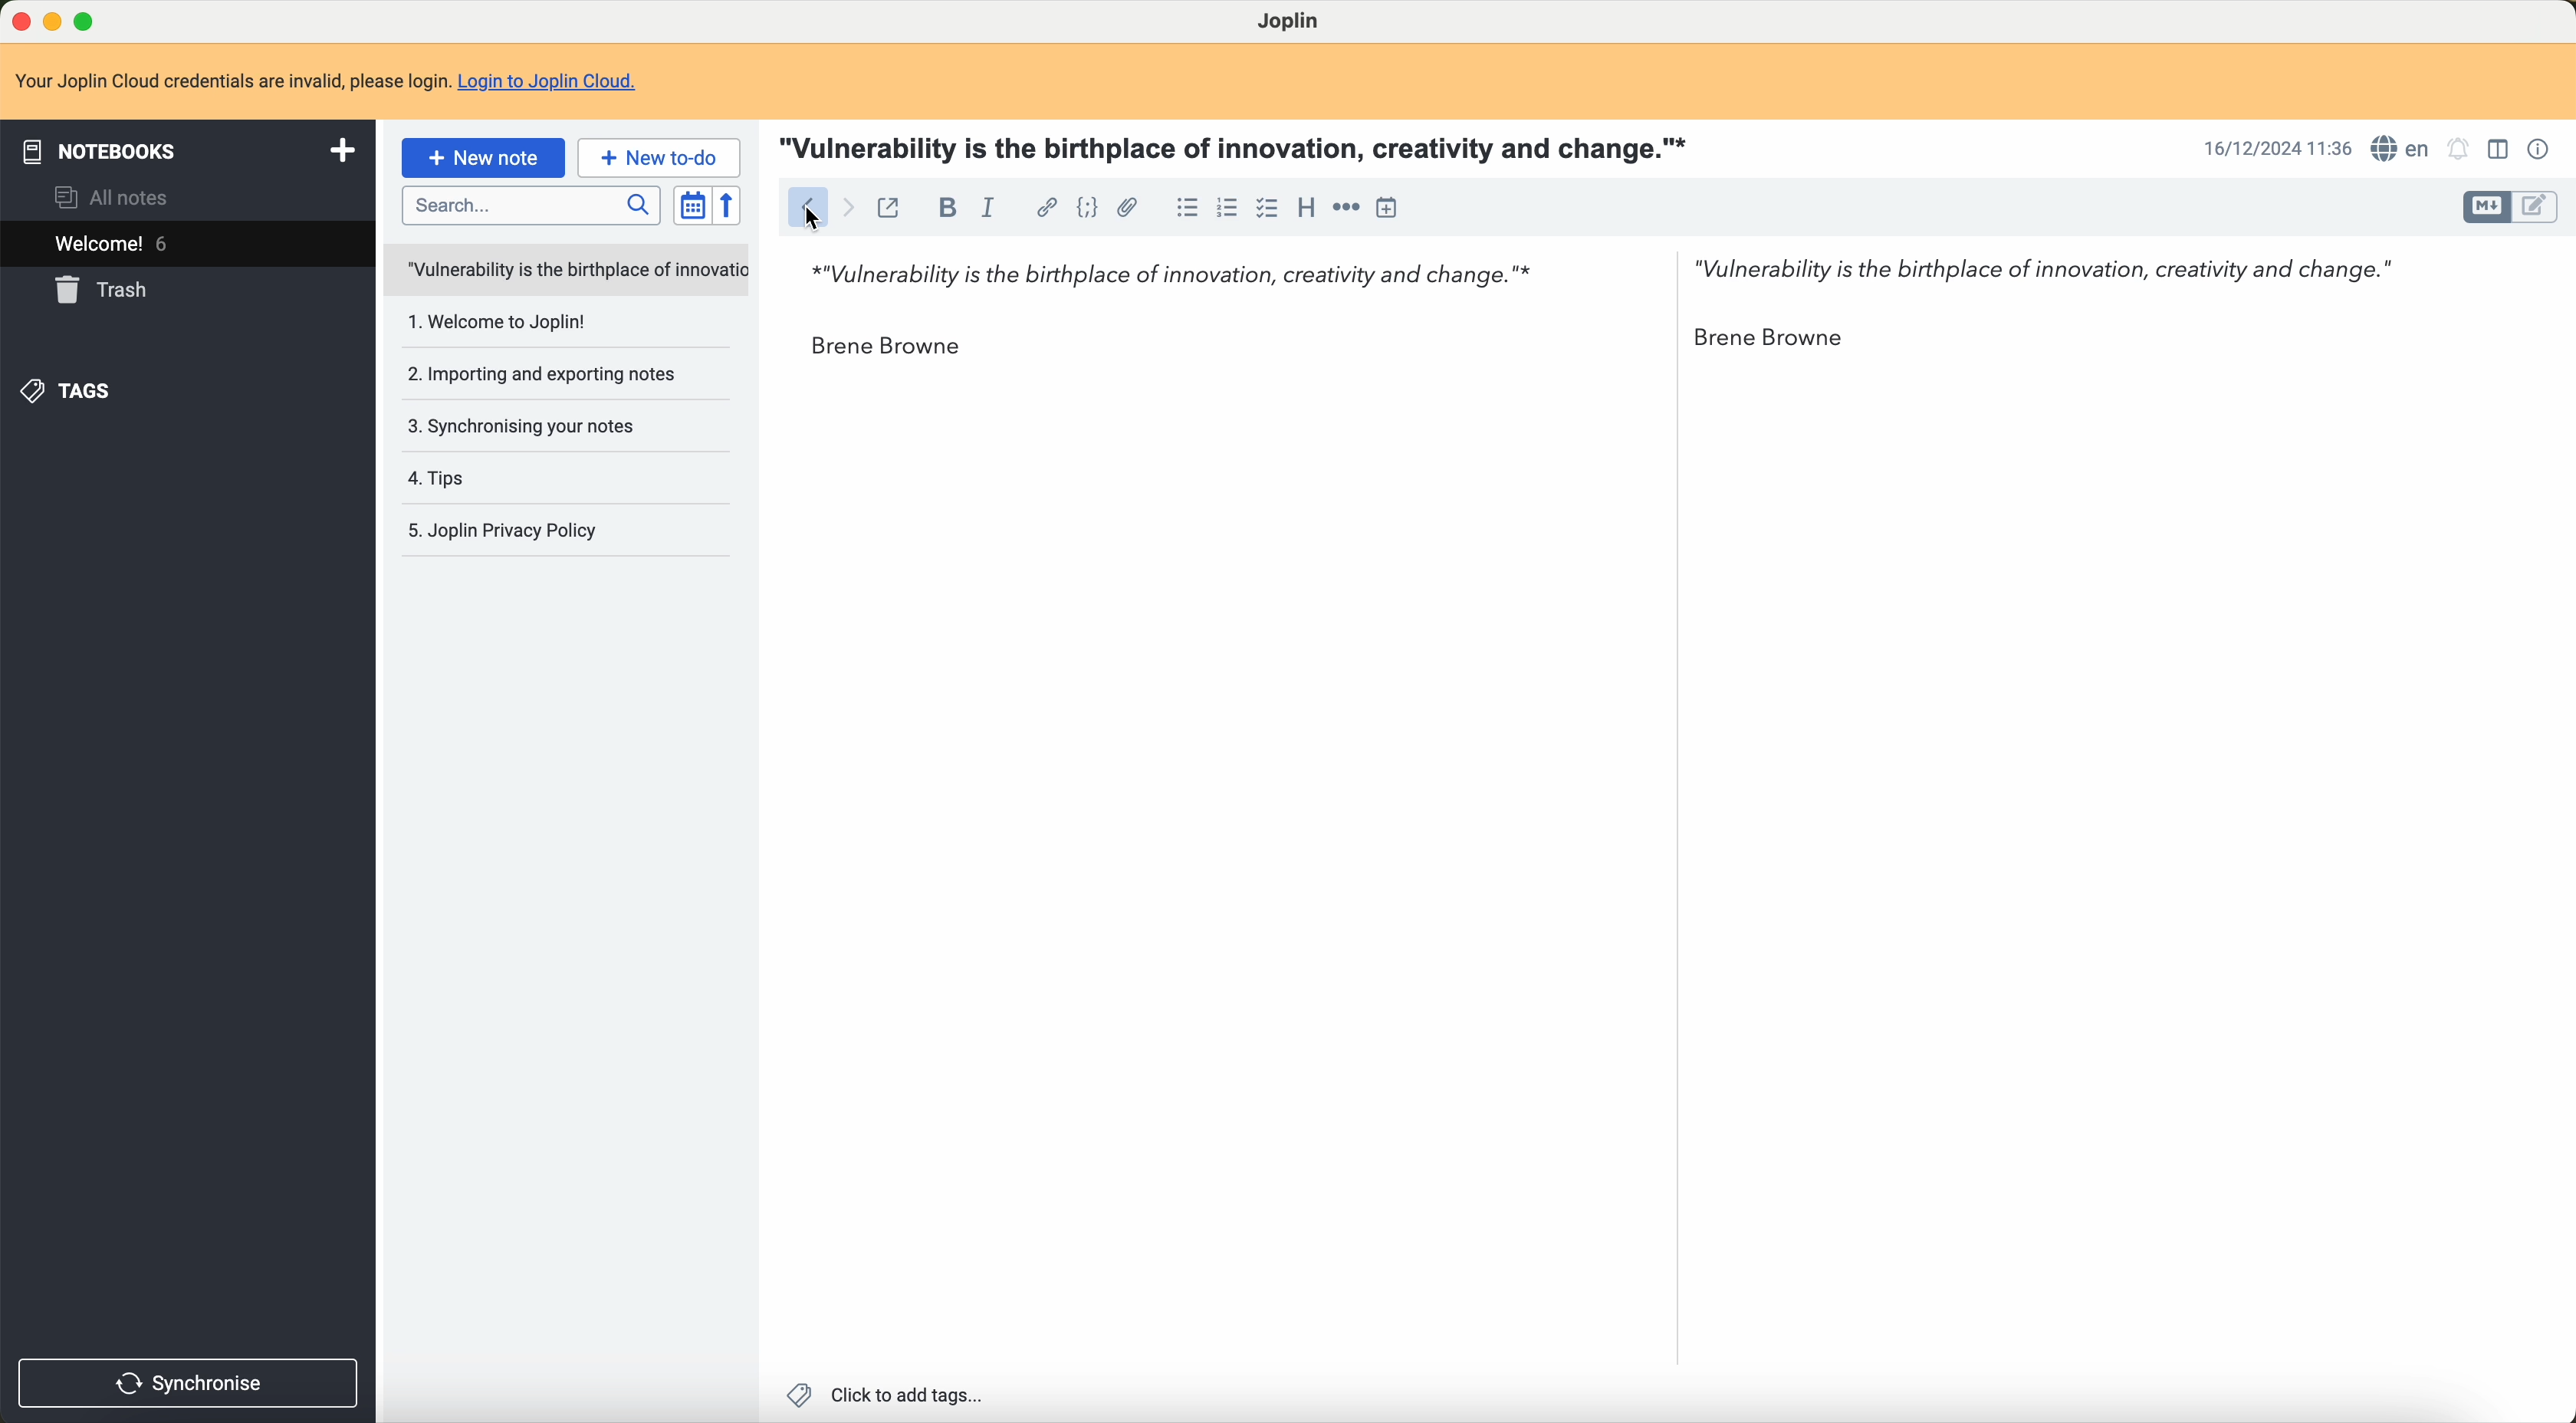 The height and width of the screenshot is (1423, 2576). I want to click on "Vulnerability is the birthplace of innovation, creativity and change.", so click(2044, 265).